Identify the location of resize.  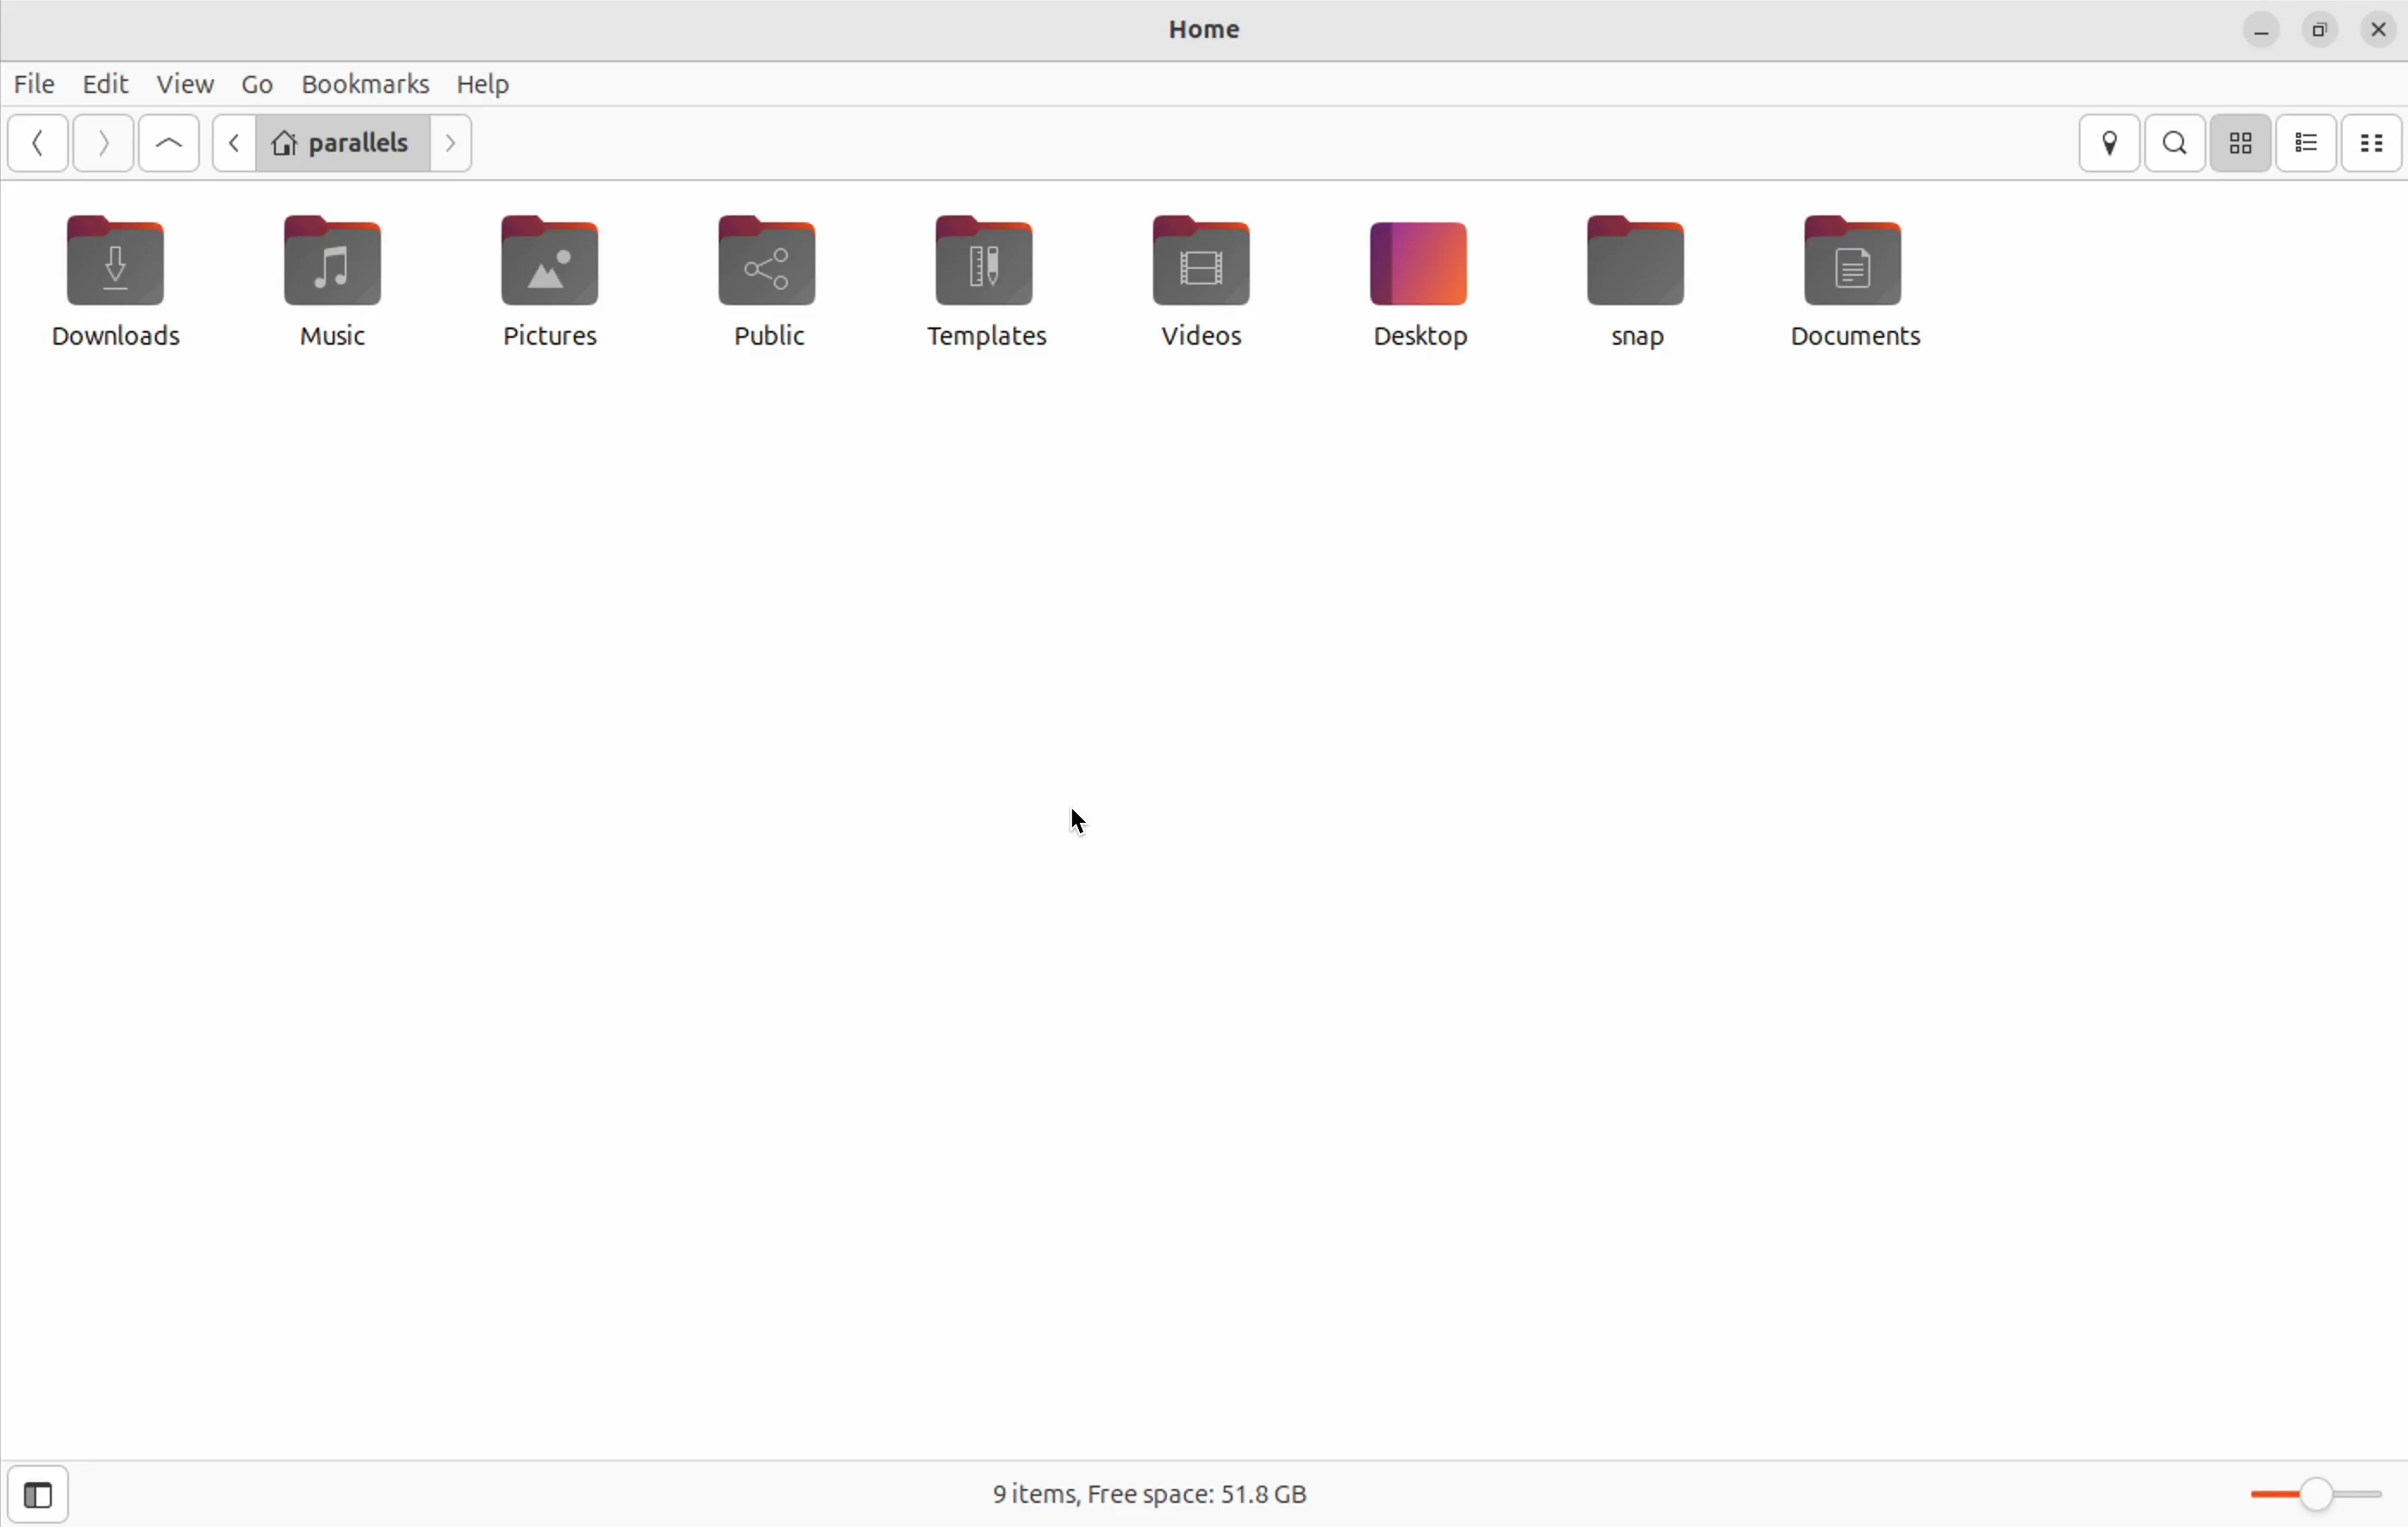
(2318, 31).